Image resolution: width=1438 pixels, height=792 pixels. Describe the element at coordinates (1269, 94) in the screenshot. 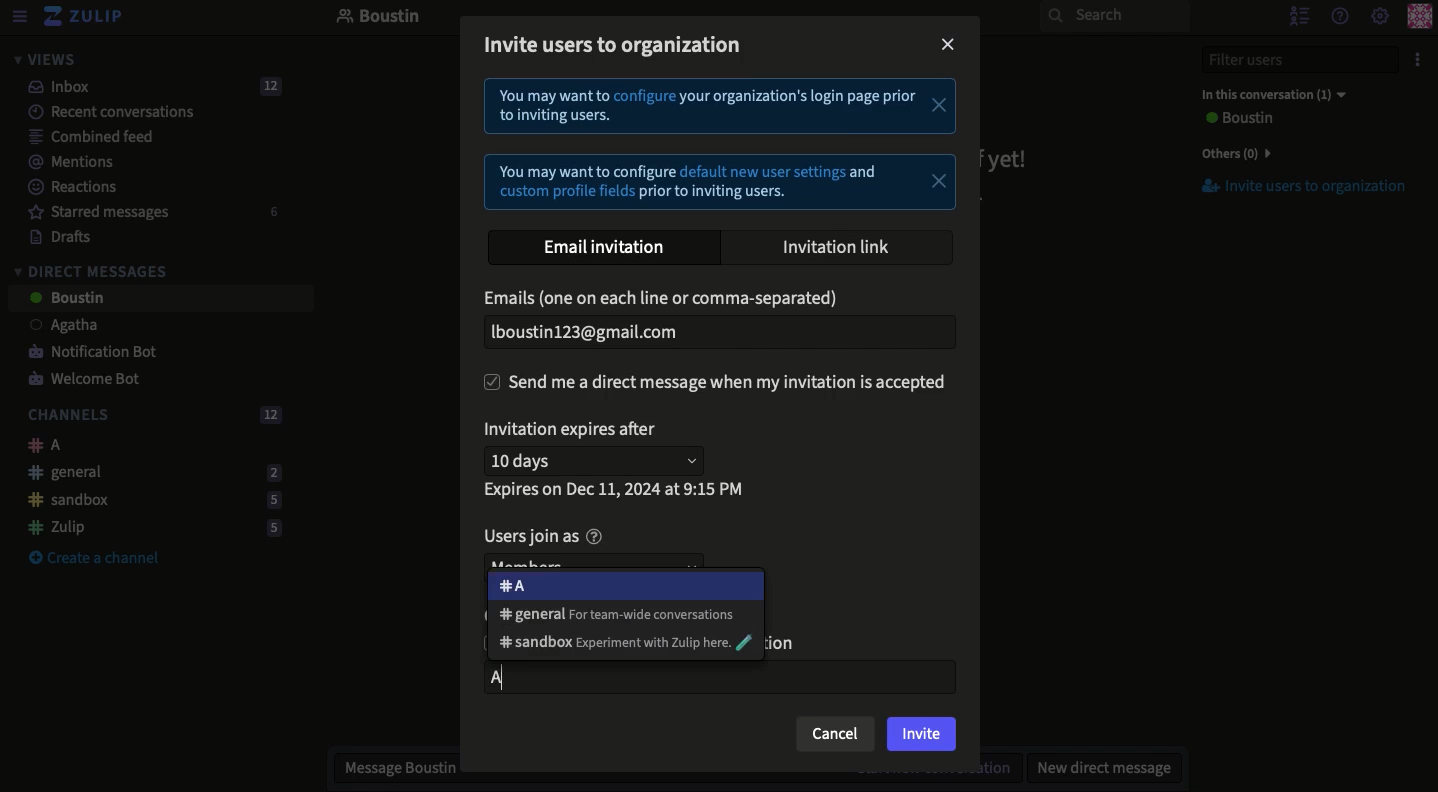

I see `In this conversation` at that location.